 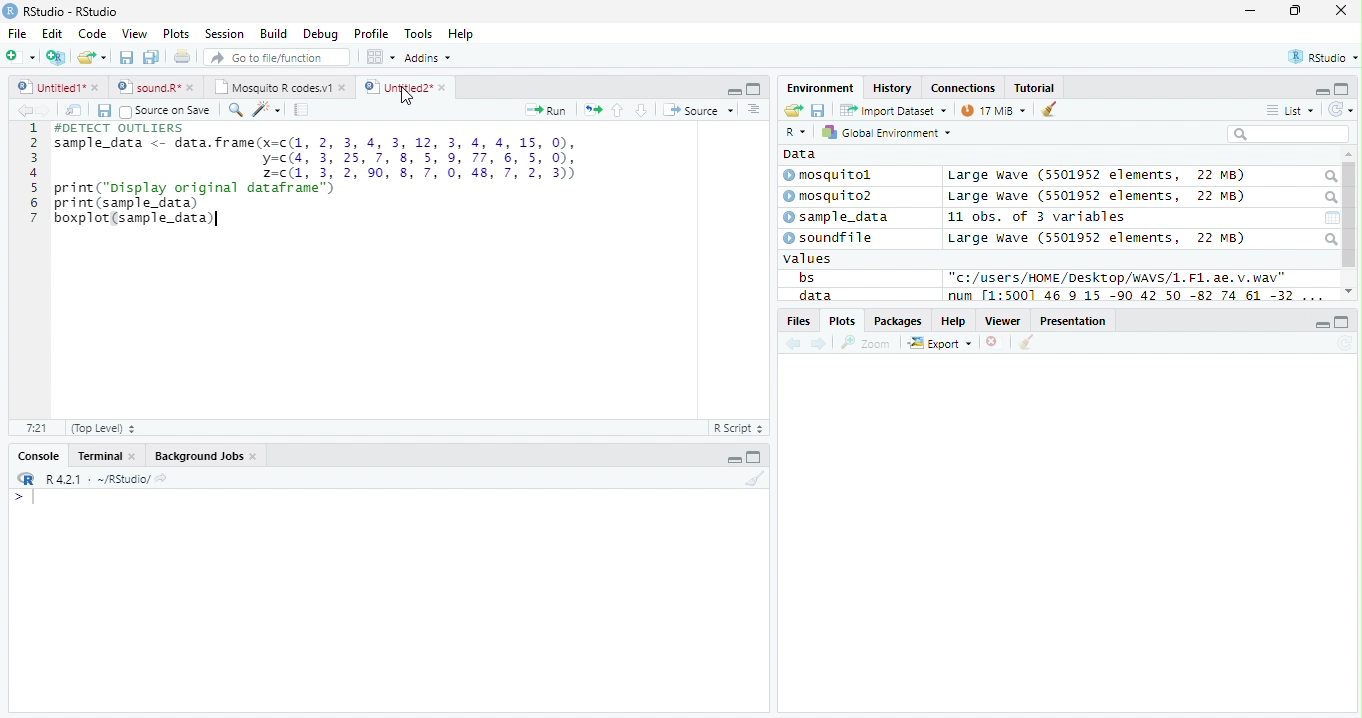 I want to click on Go to next session, so click(x=642, y=111).